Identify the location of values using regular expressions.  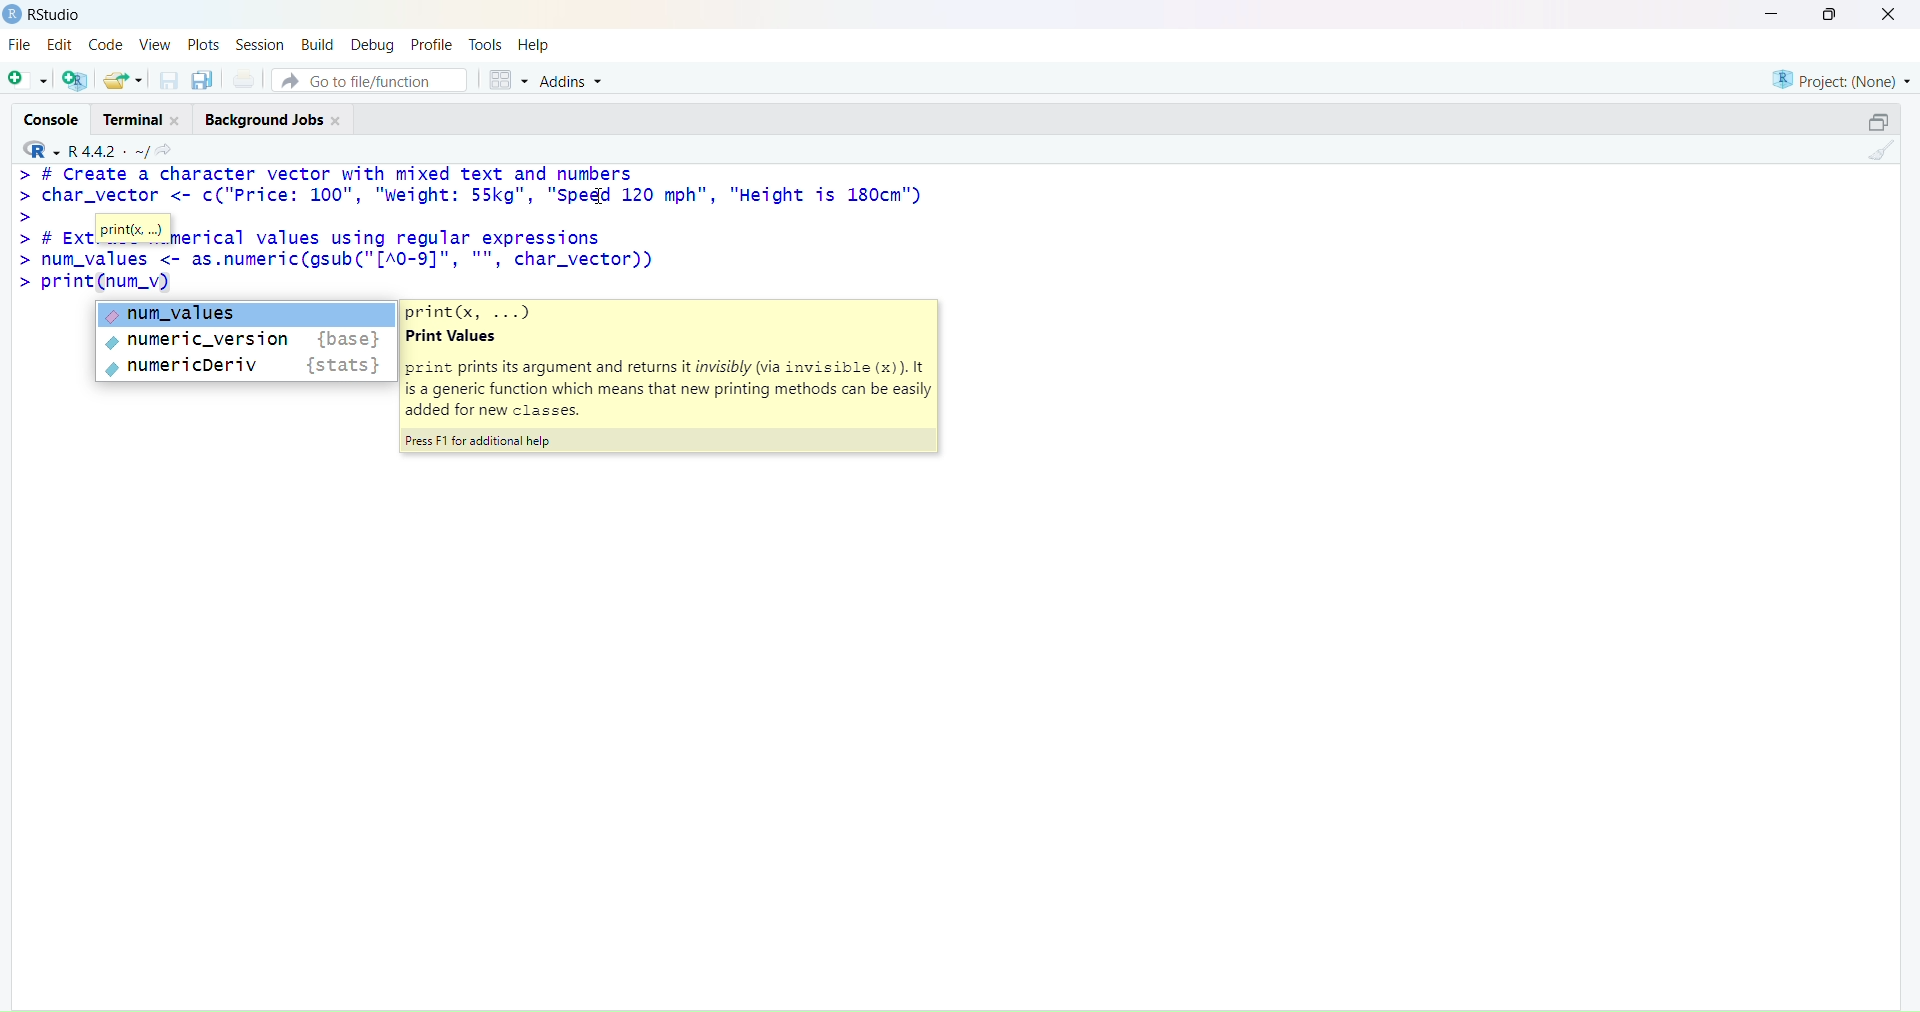
(430, 236).